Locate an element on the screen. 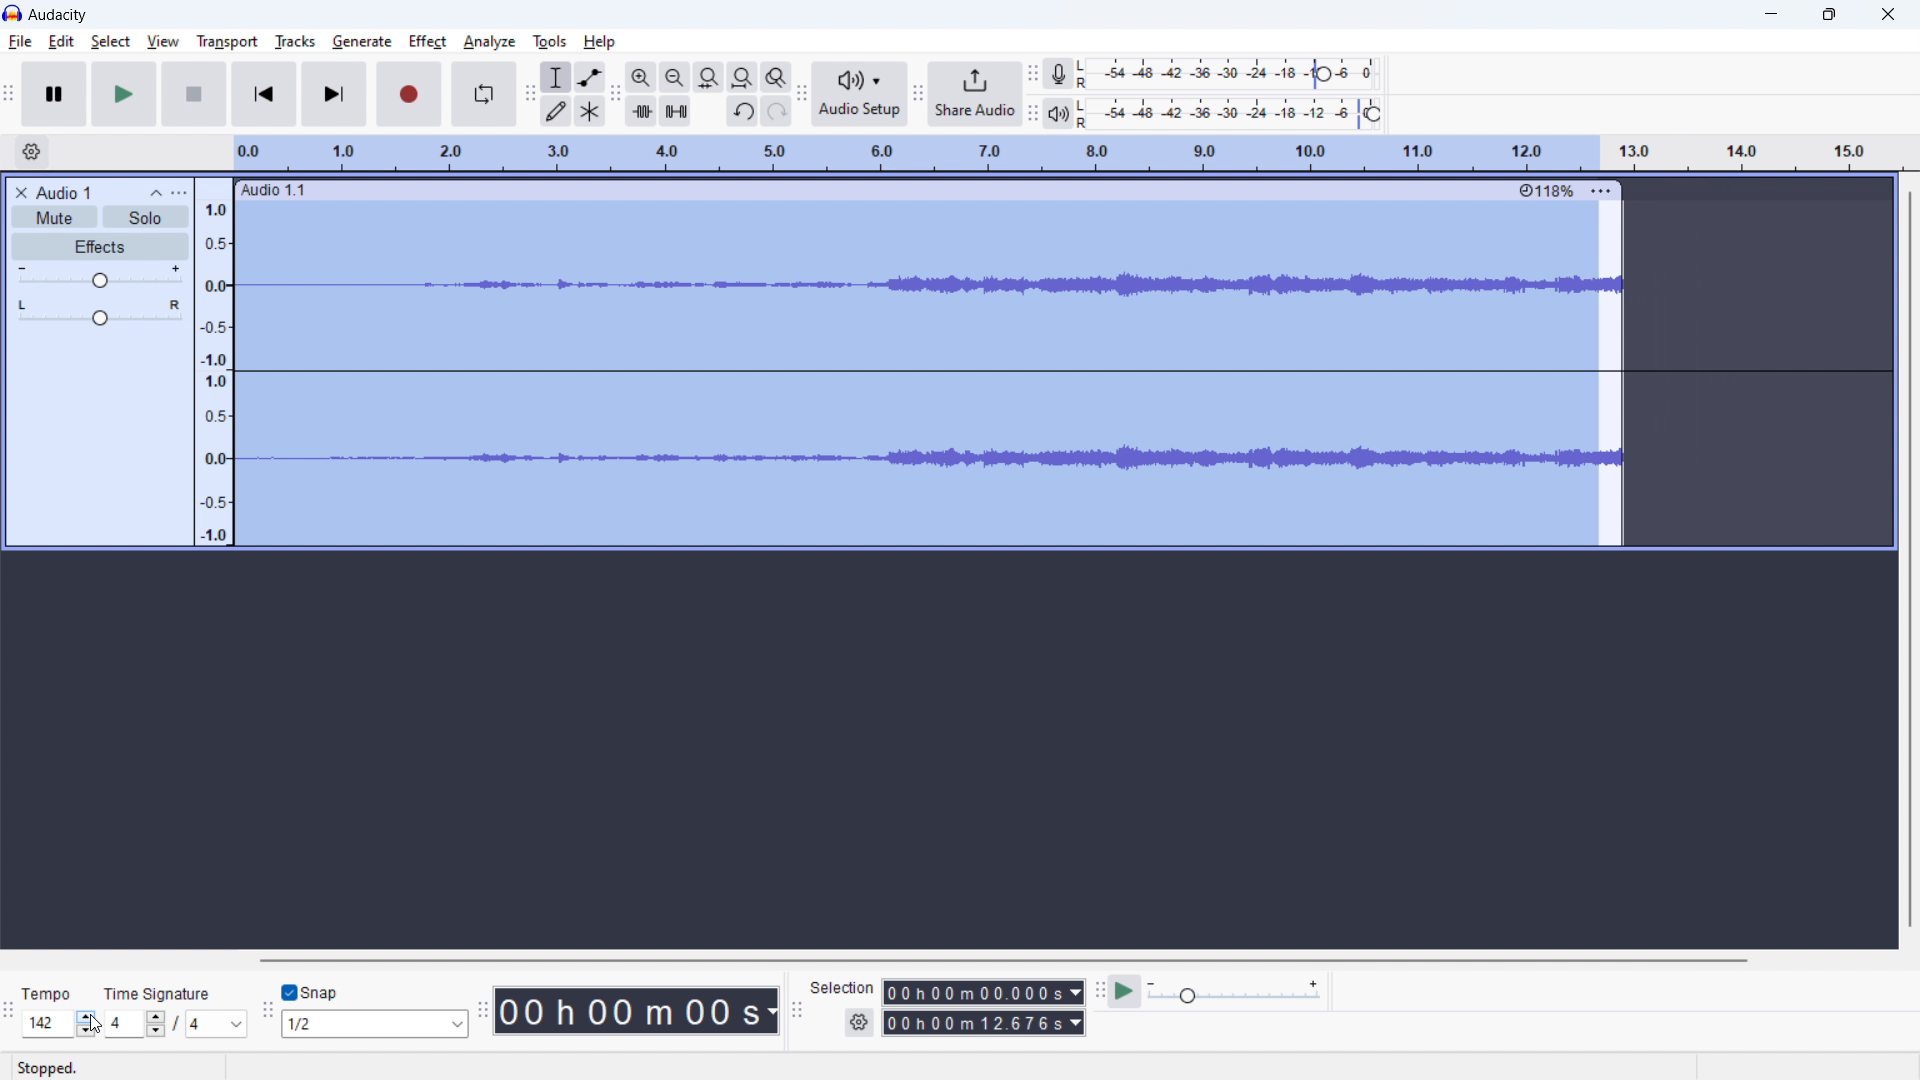 The height and width of the screenshot is (1080, 1920). snapping toolbar is located at coordinates (266, 1009).